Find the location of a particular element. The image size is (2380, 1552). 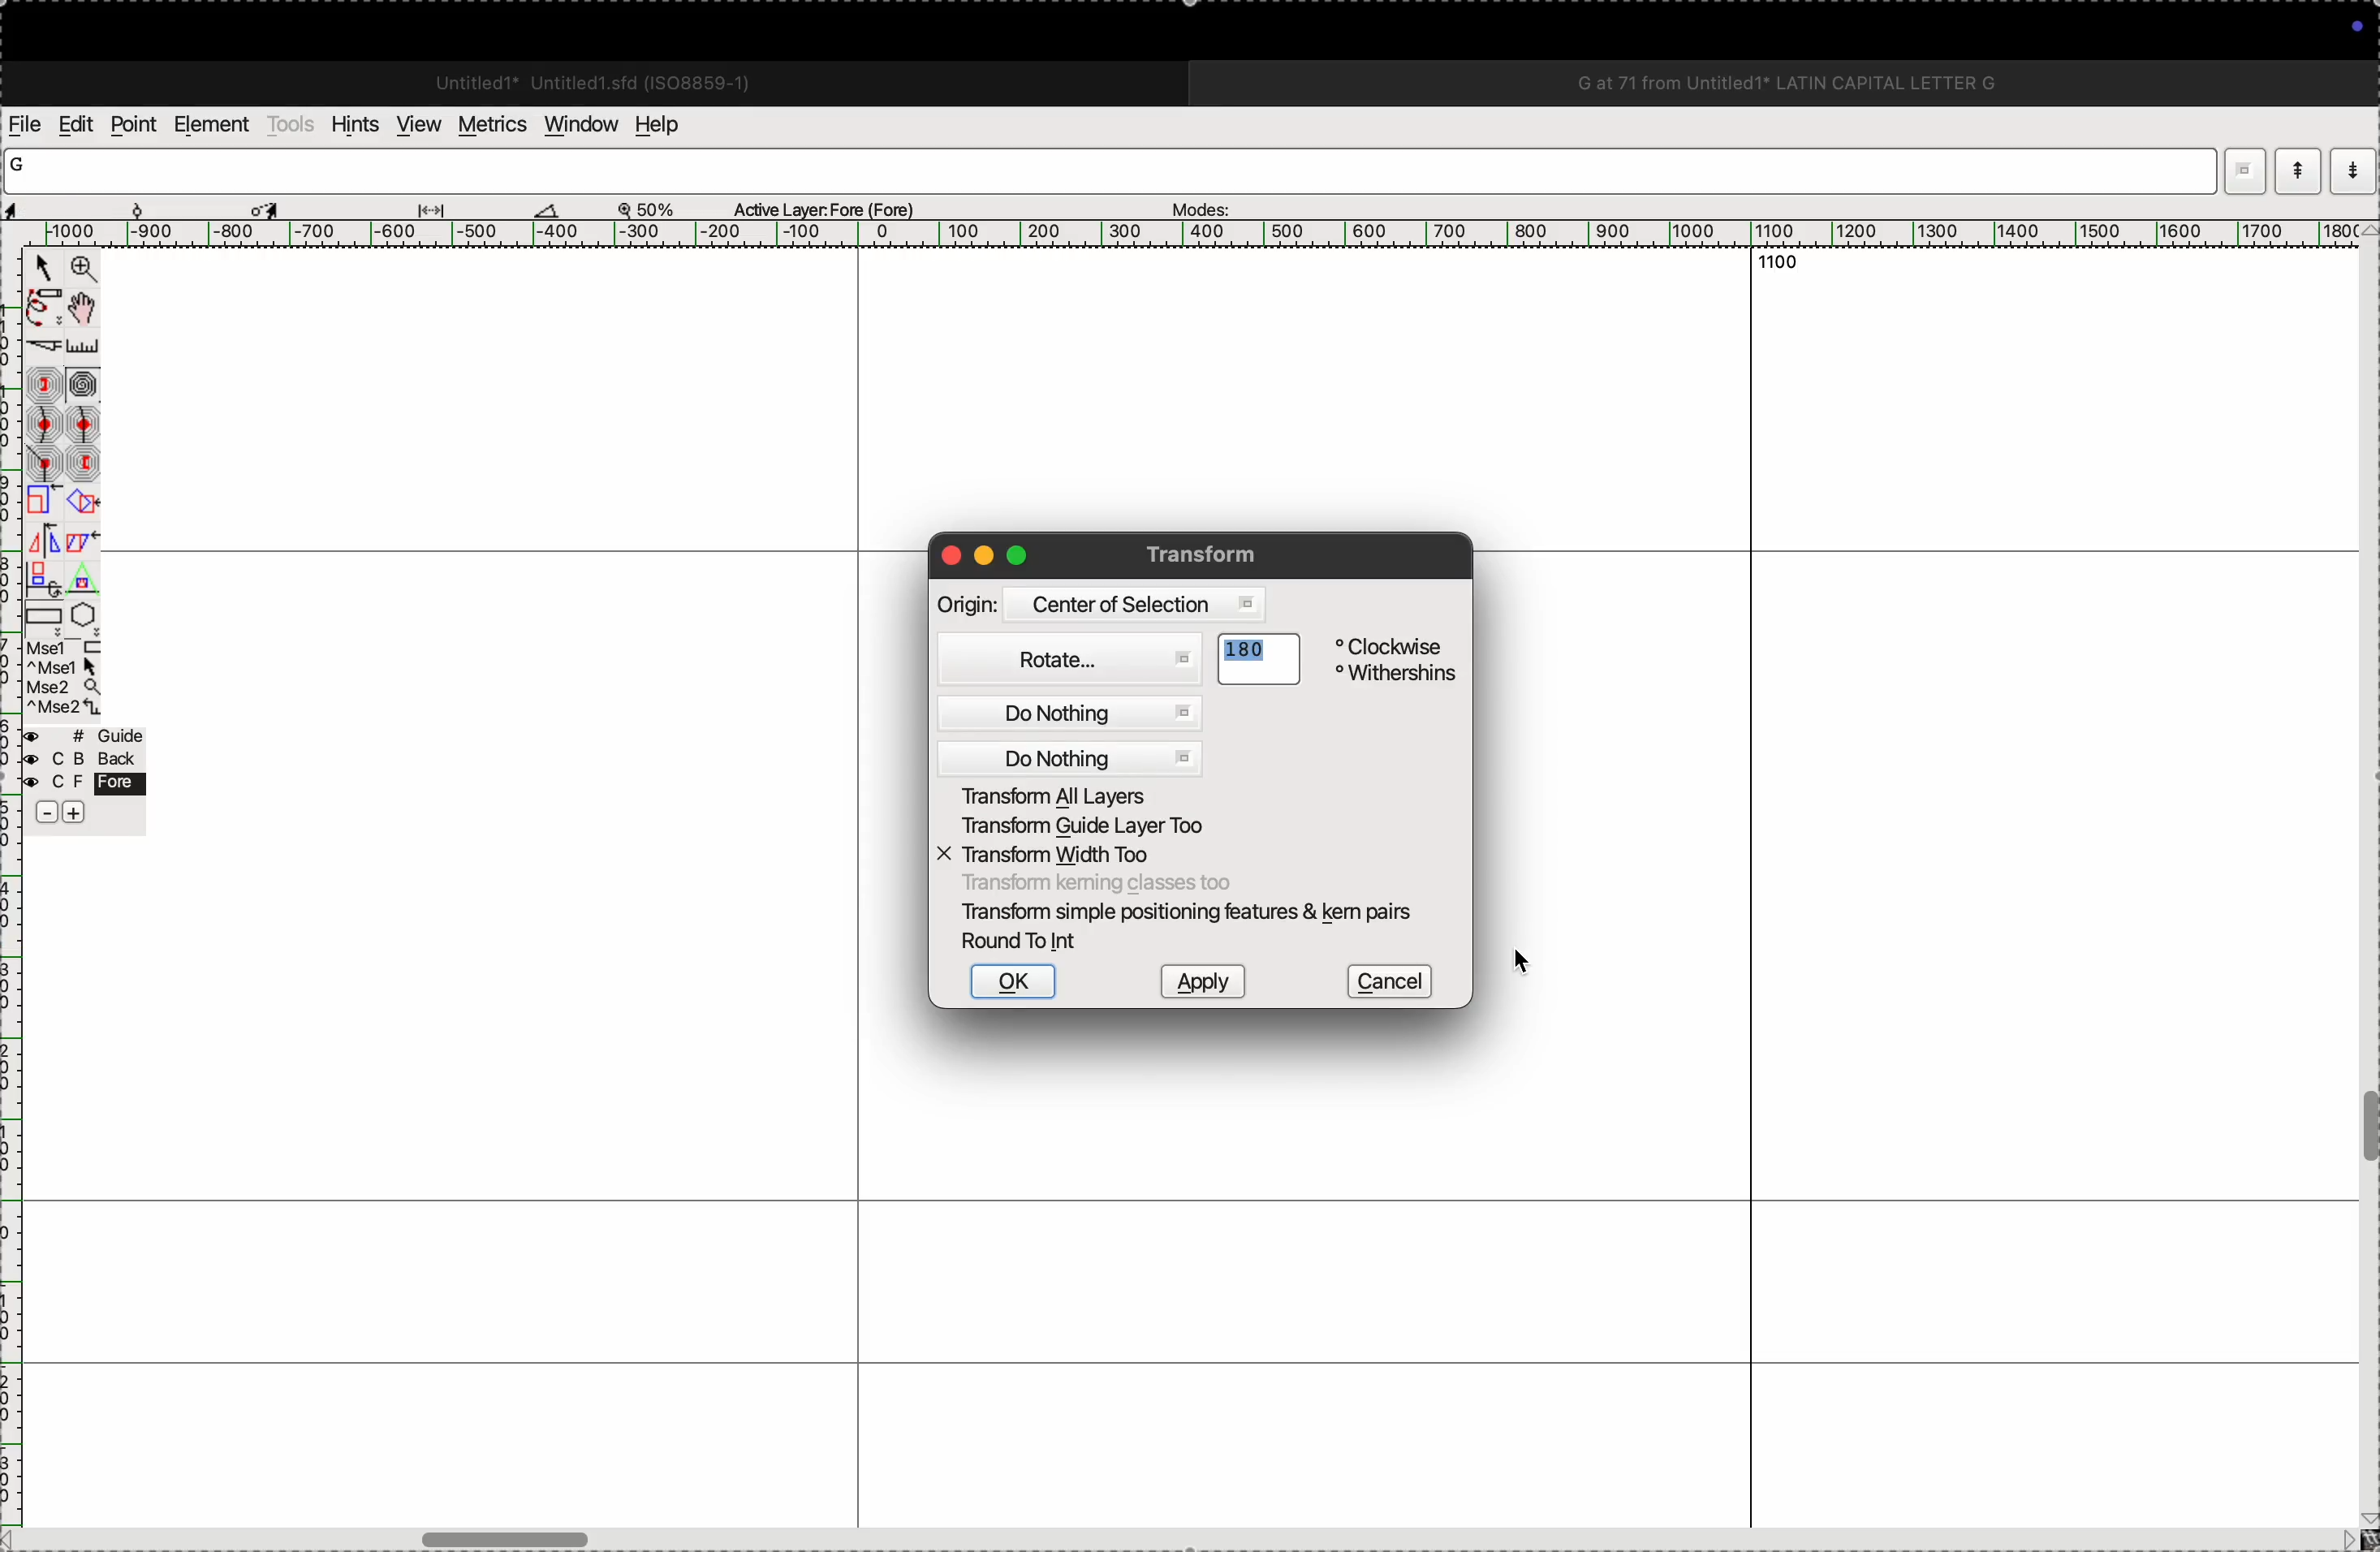

dropdown is located at coordinates (2244, 169).